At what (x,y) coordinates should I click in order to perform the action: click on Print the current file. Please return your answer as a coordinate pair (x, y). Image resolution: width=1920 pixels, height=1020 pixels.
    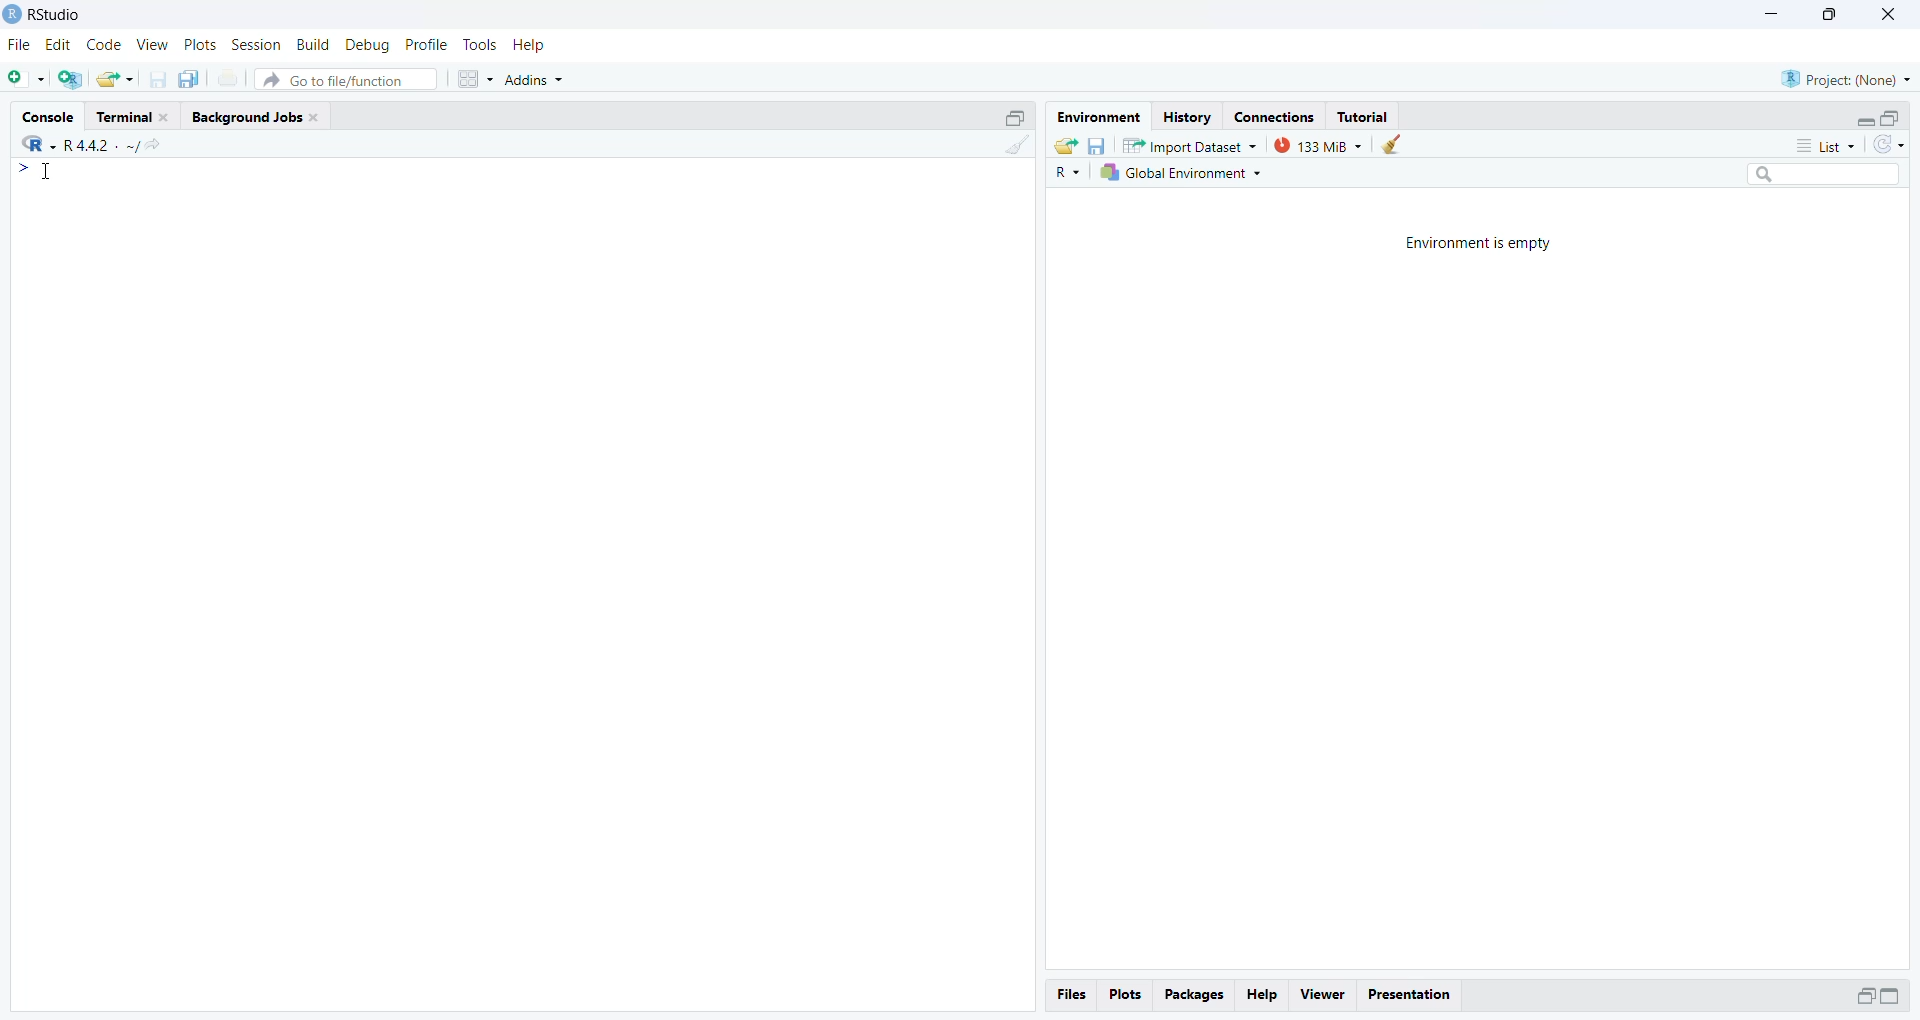
    Looking at the image, I should click on (226, 81).